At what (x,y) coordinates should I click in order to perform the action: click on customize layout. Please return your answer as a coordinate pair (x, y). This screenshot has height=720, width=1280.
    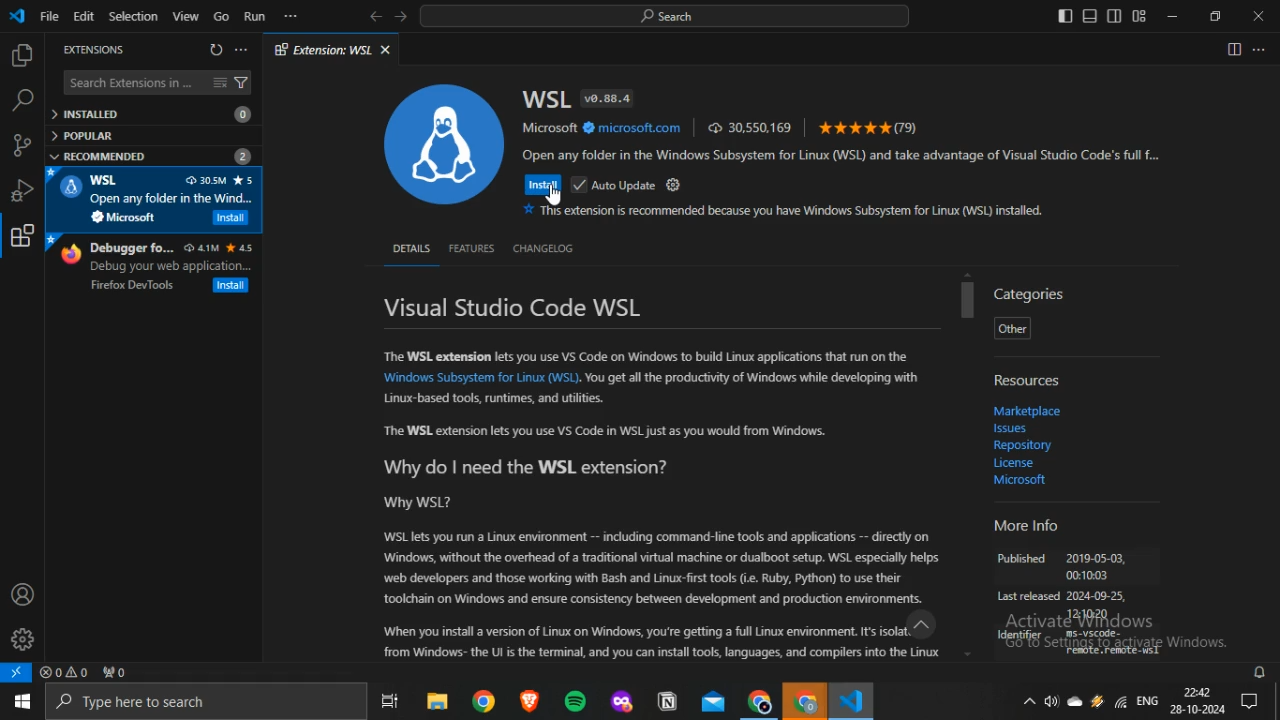
    Looking at the image, I should click on (1139, 16).